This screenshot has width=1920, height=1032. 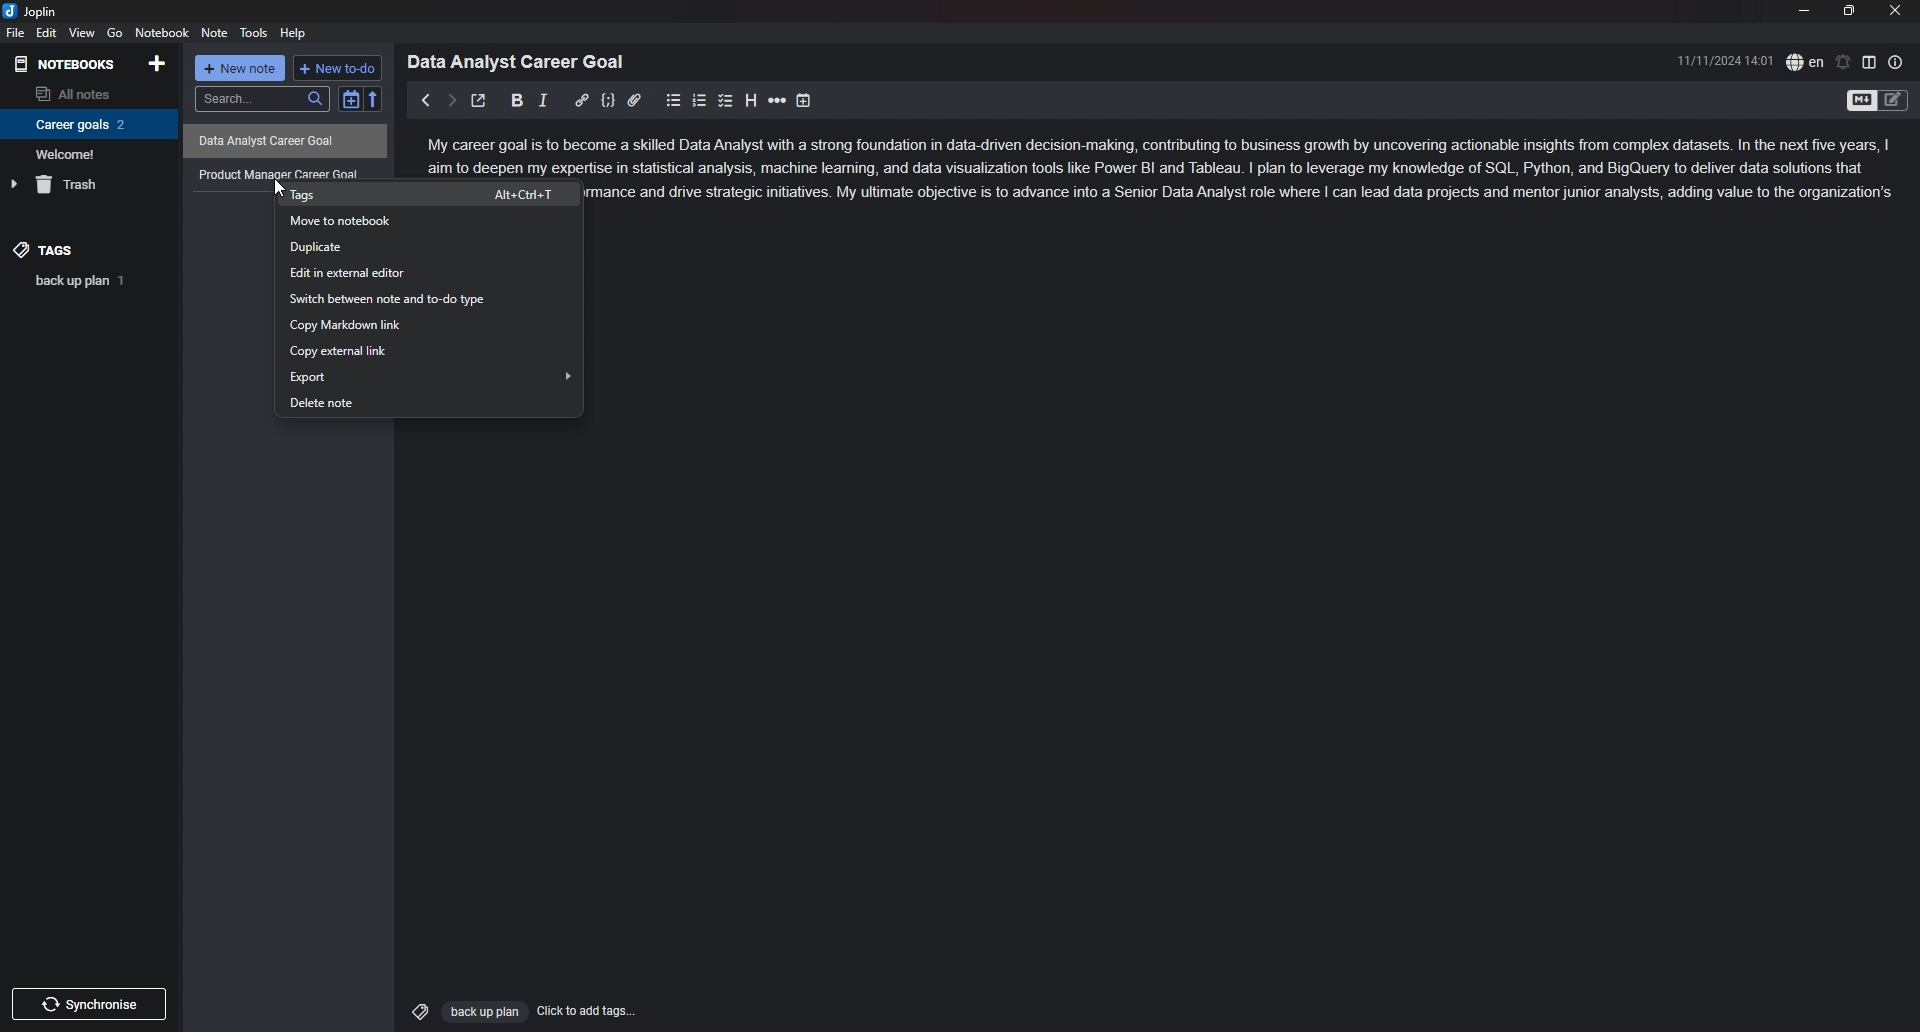 What do you see at coordinates (415, 1009) in the screenshot?
I see `Tags` at bounding box center [415, 1009].